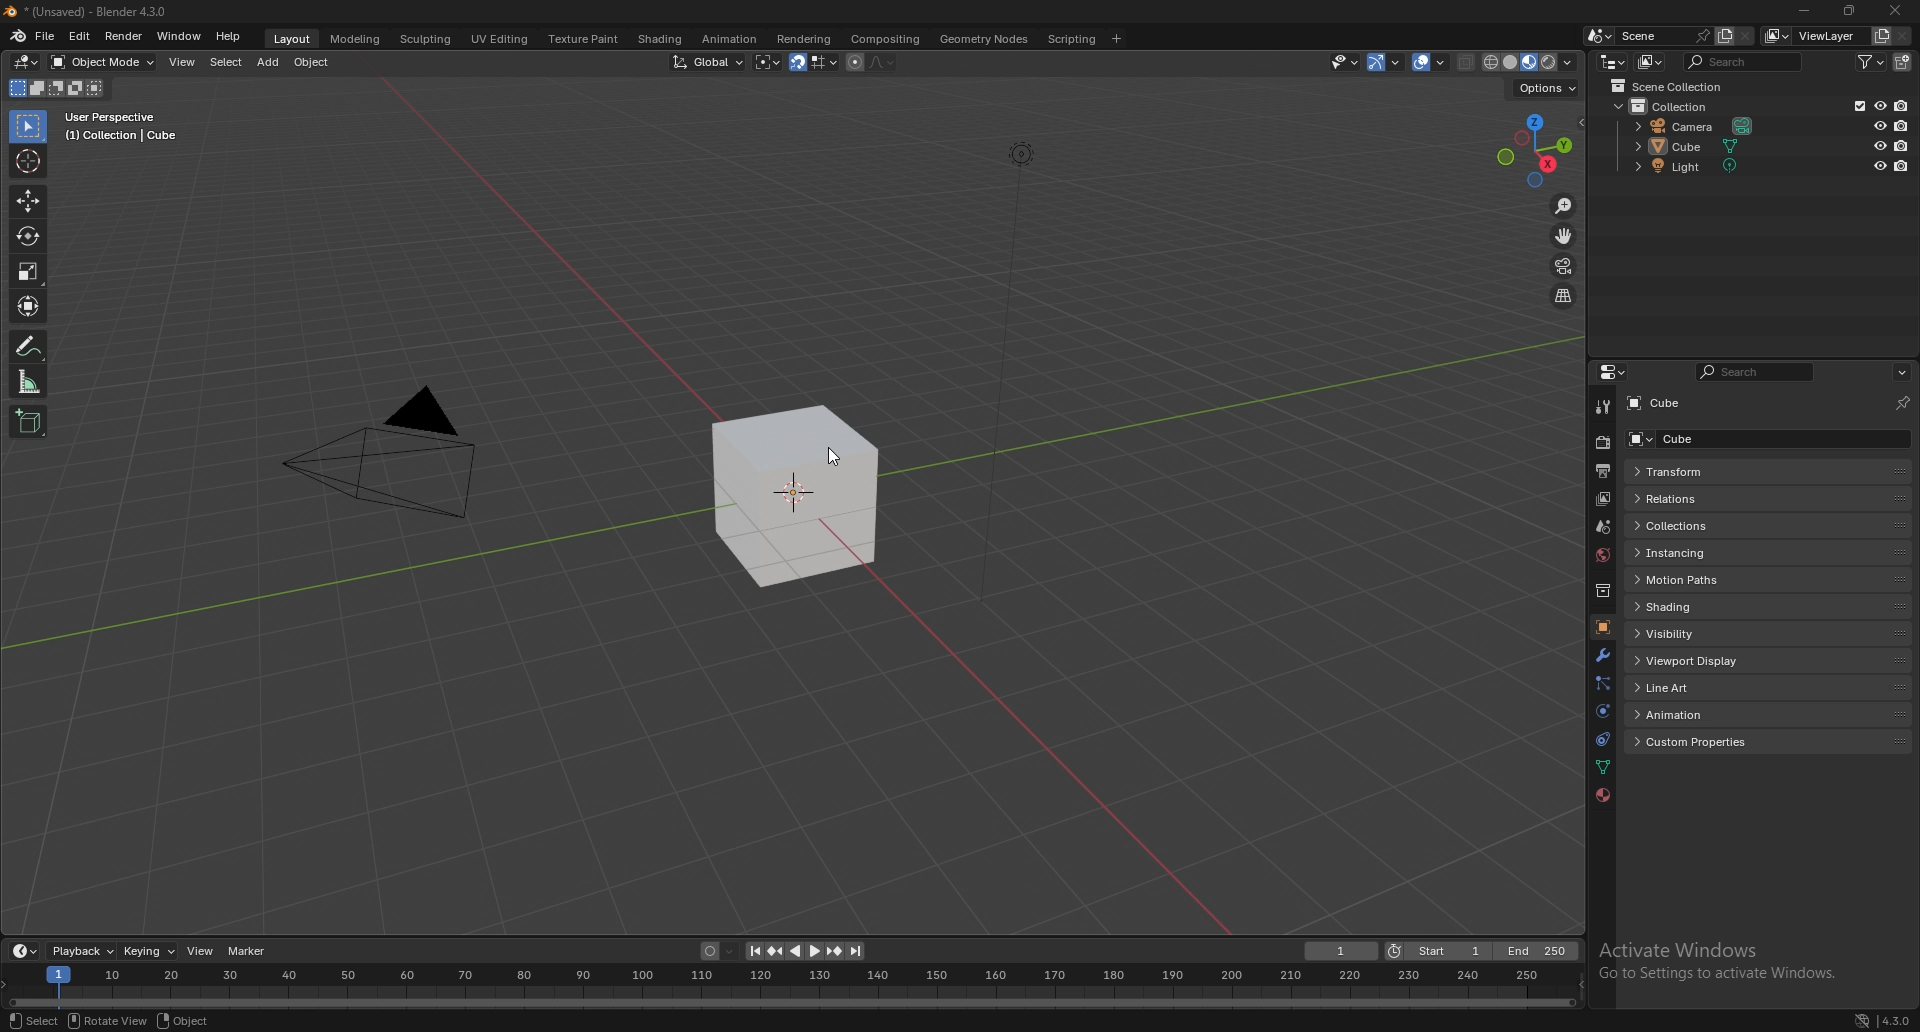 Image resolution: width=1920 pixels, height=1032 pixels. What do you see at coordinates (101, 12) in the screenshot?
I see `* (Unsaved) - Blender 4.3.0` at bounding box center [101, 12].